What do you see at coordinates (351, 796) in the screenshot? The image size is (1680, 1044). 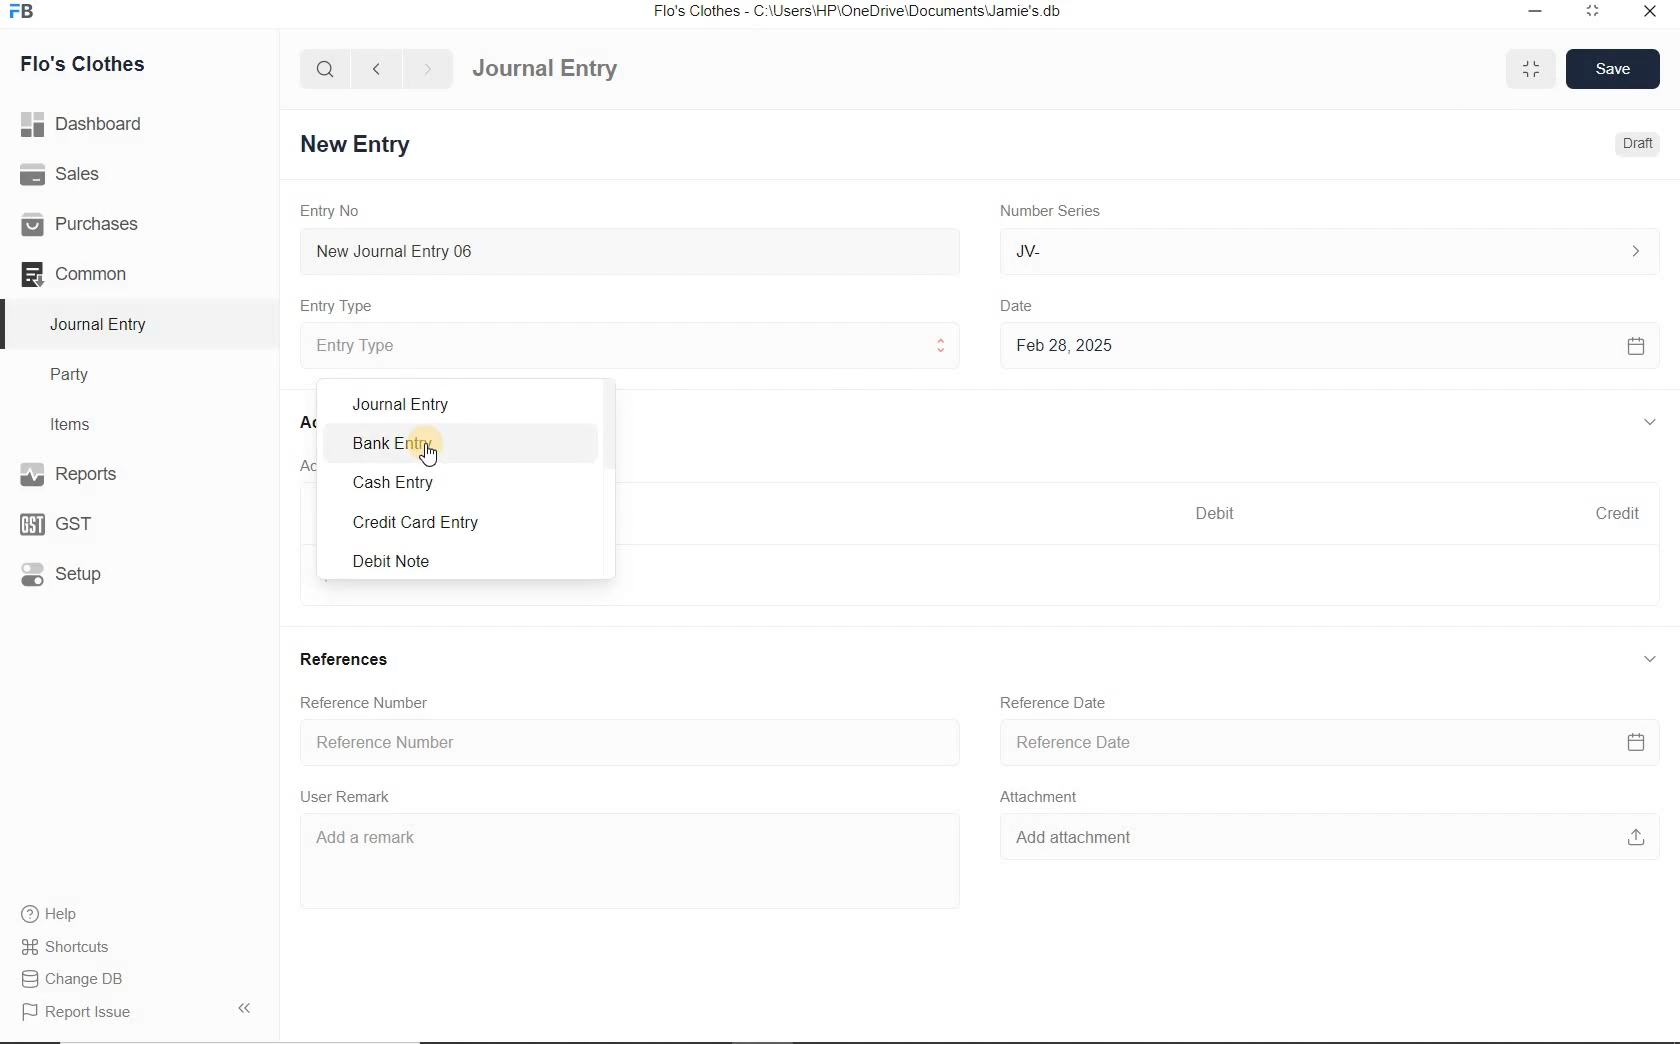 I see `User Remark` at bounding box center [351, 796].